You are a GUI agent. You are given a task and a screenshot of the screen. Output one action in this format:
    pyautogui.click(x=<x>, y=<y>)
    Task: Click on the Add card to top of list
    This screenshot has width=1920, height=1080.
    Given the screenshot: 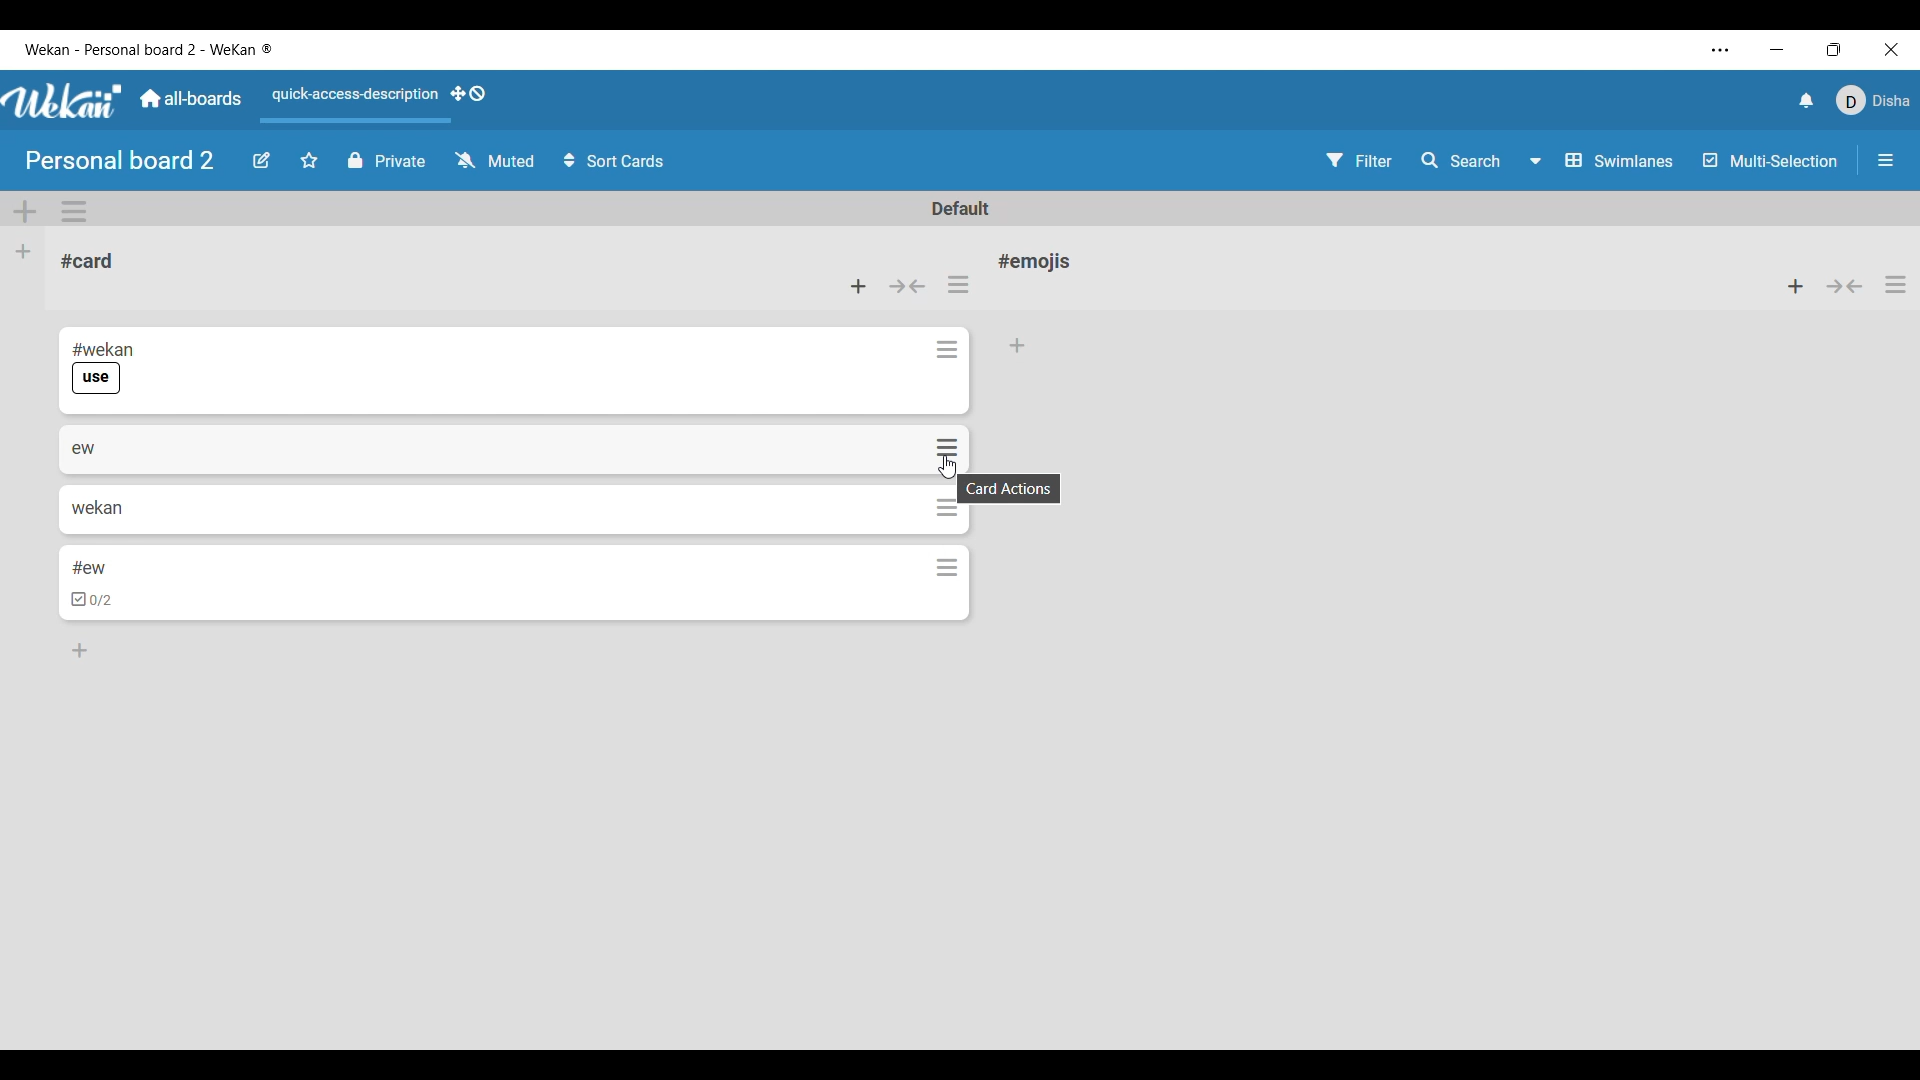 What is the action you would take?
    pyautogui.click(x=858, y=286)
    